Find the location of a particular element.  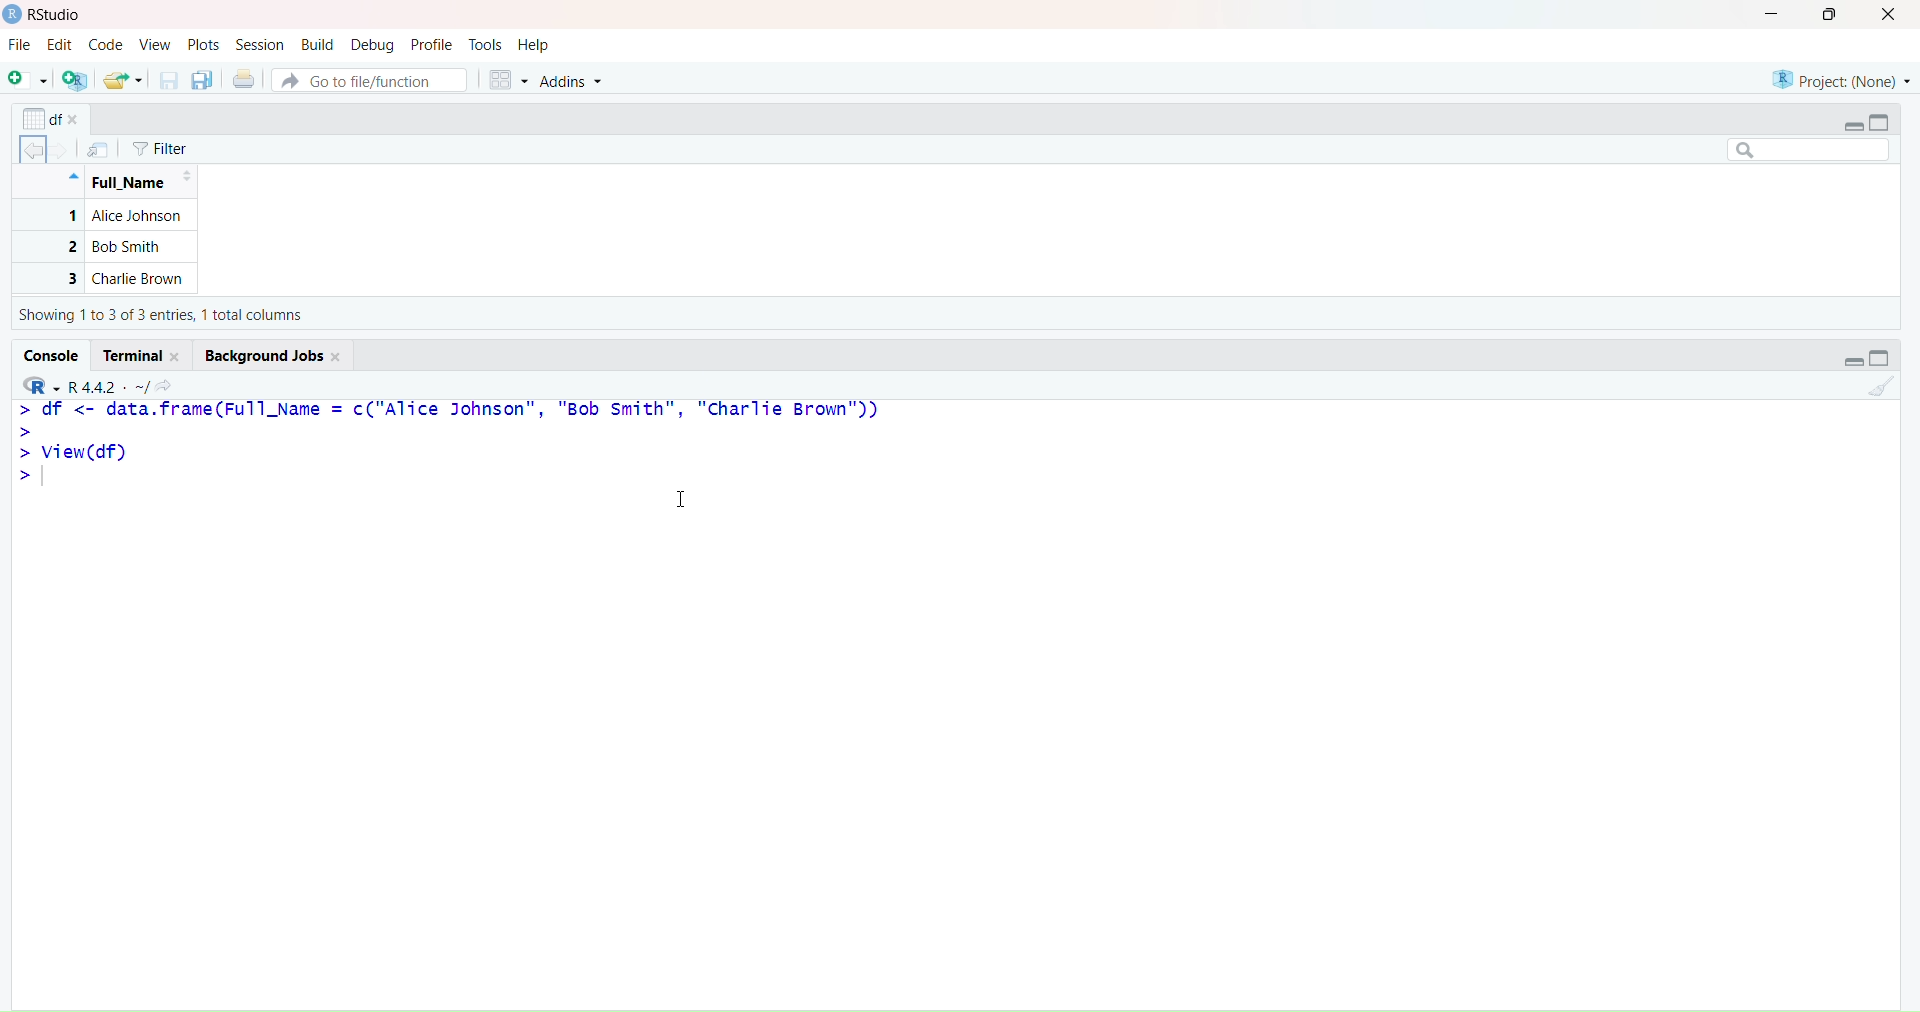

Minimize is located at coordinates (1773, 18).